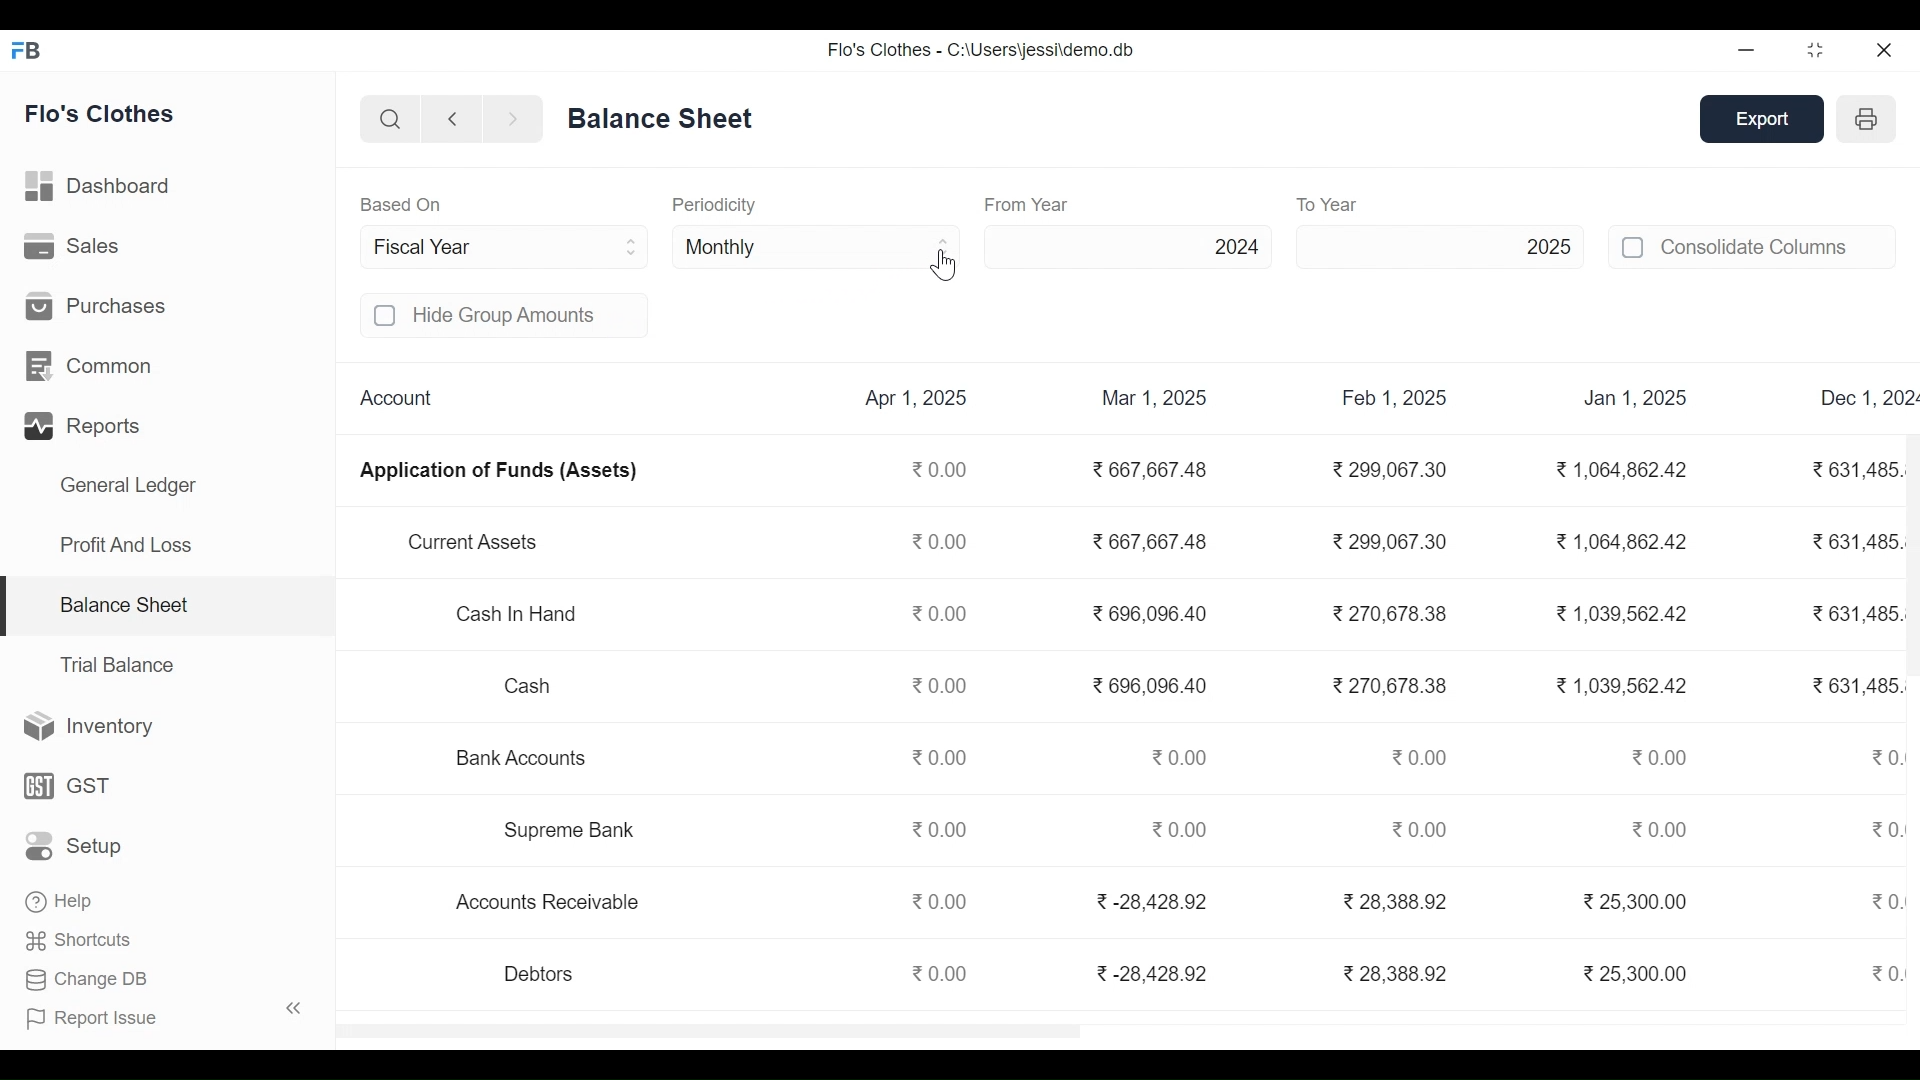  What do you see at coordinates (93, 367) in the screenshot?
I see `common` at bounding box center [93, 367].